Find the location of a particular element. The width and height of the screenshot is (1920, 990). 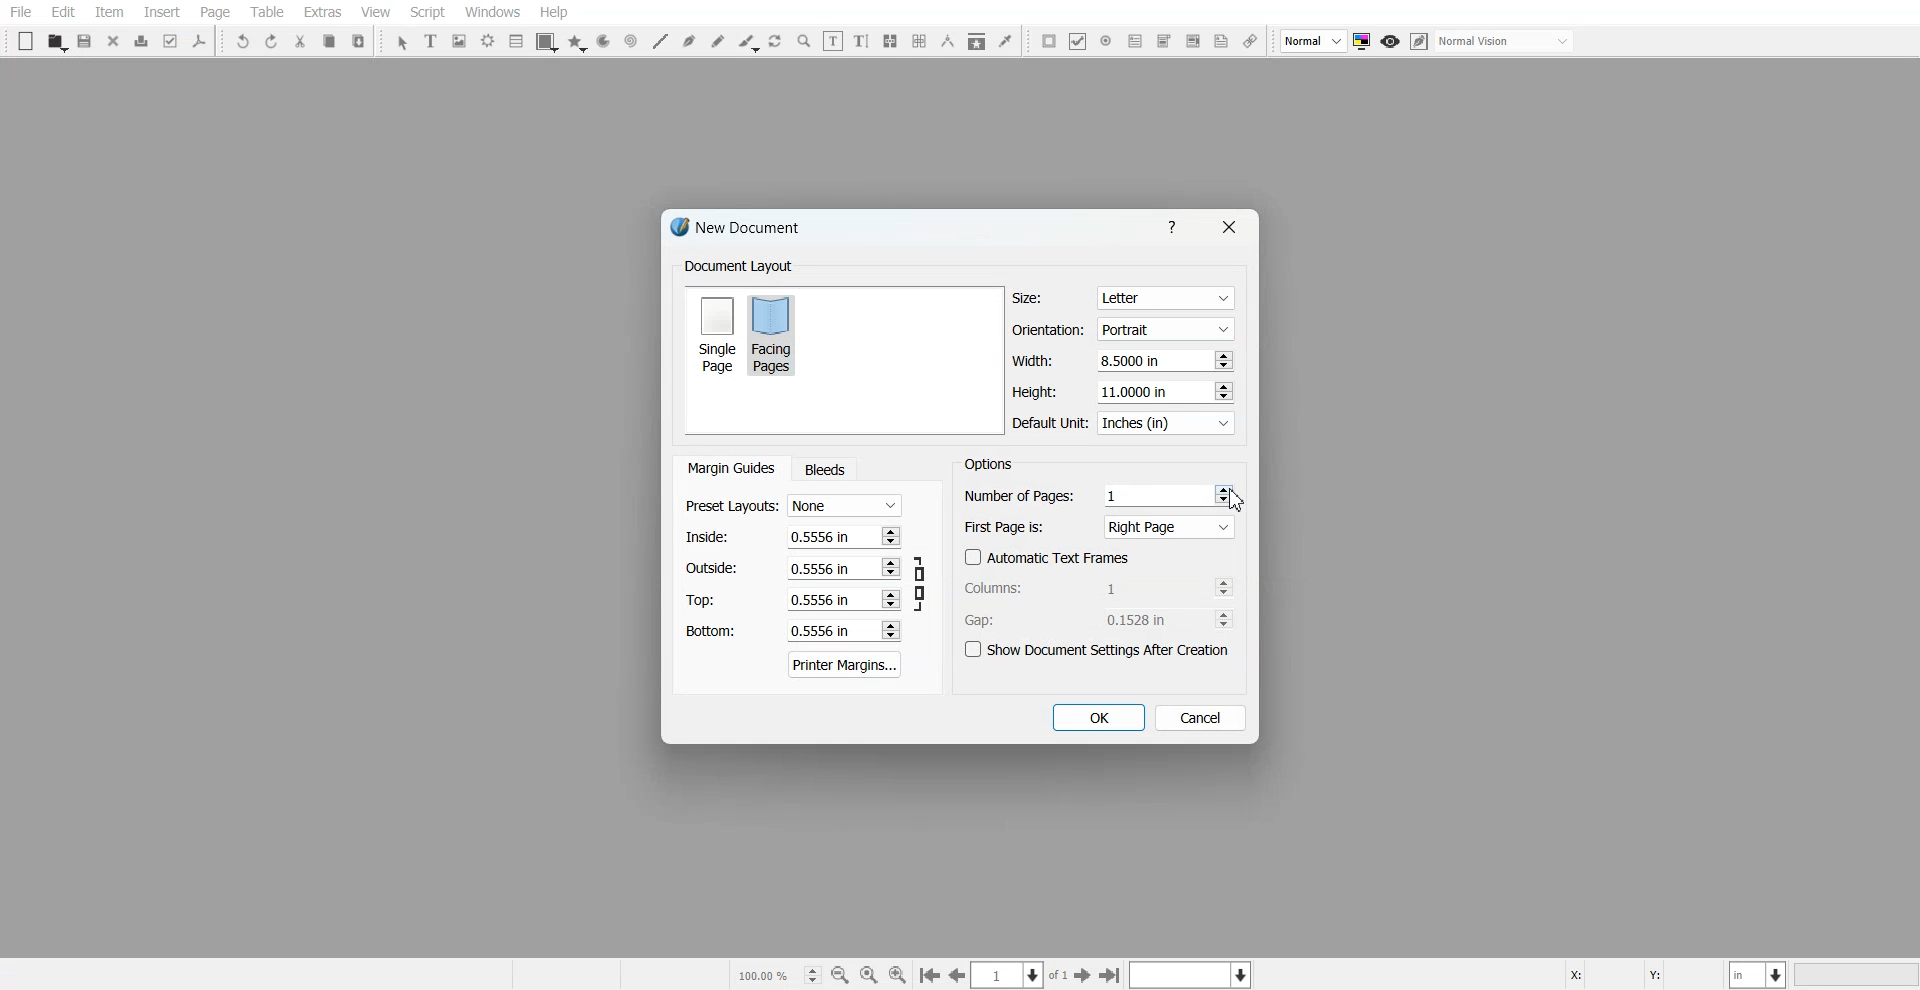

Select current zoom is located at coordinates (777, 974).